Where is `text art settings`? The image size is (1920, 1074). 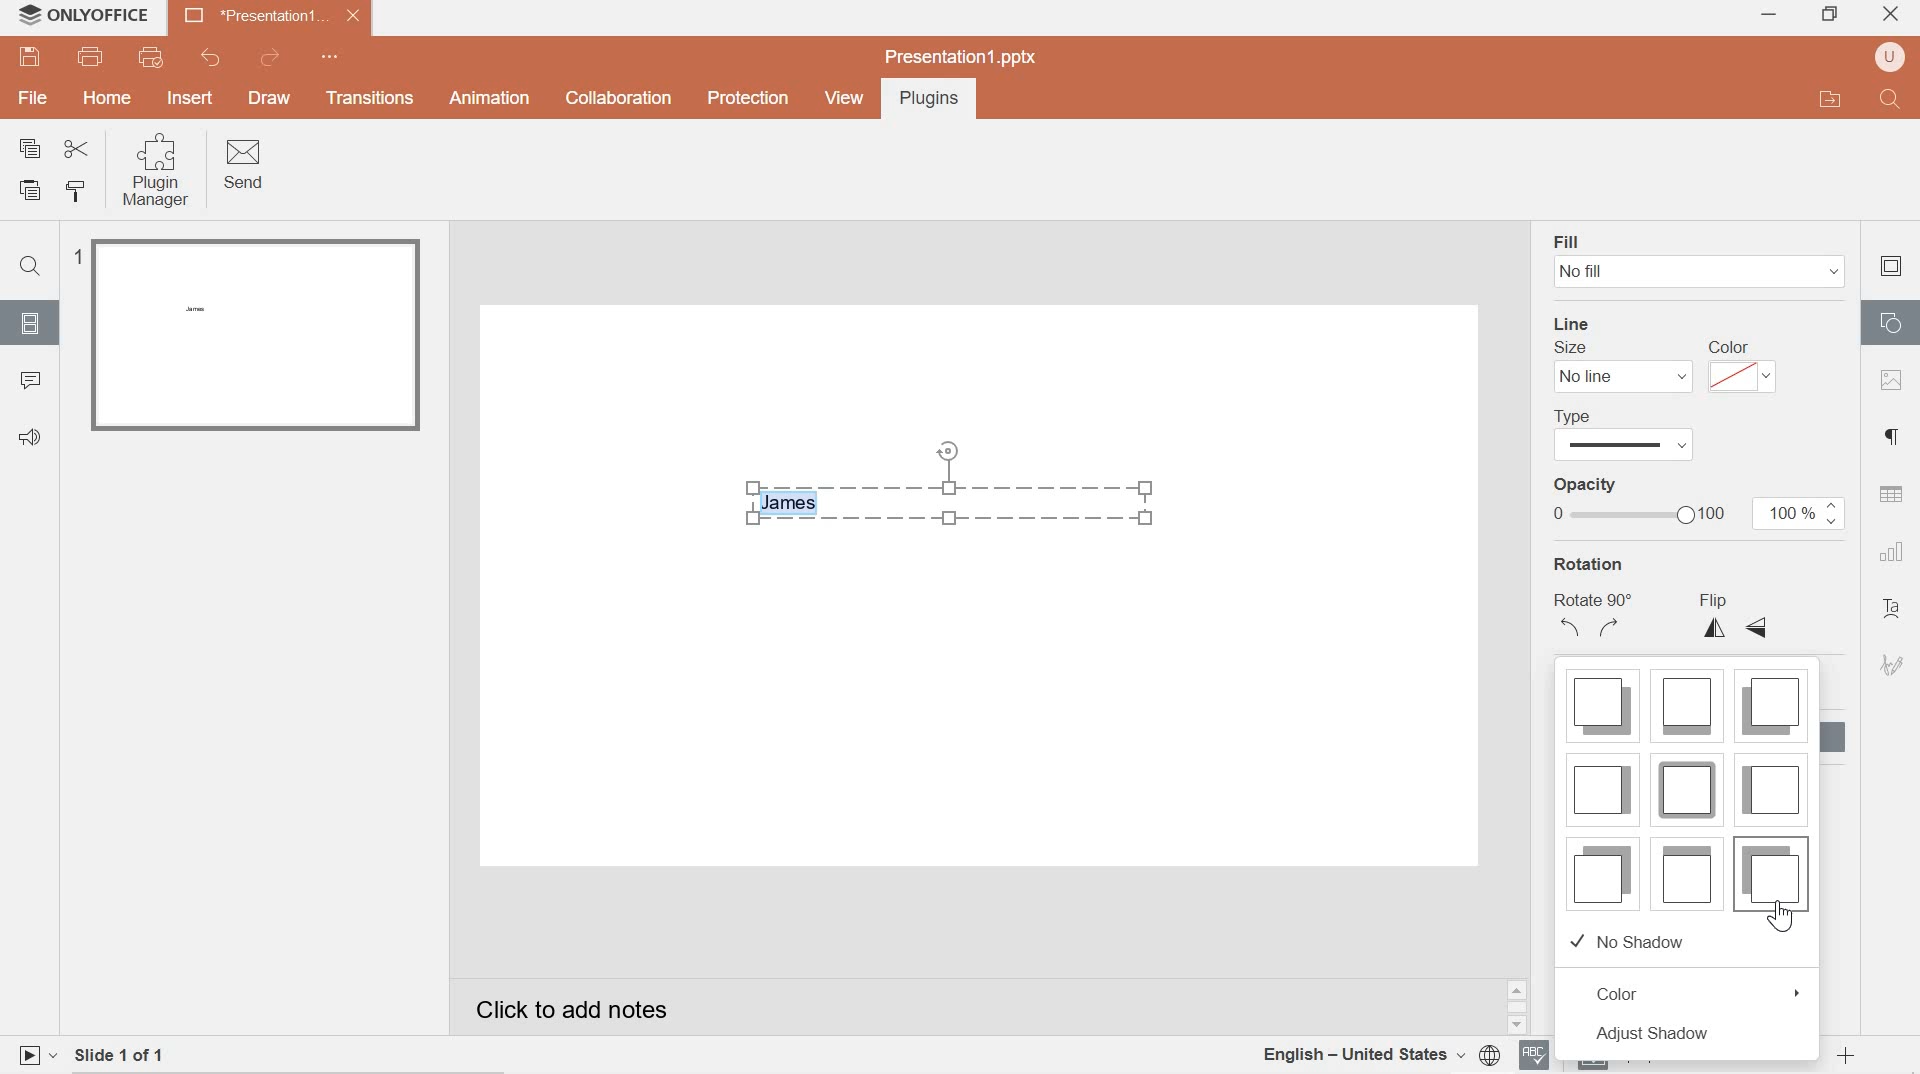 text art settings is located at coordinates (1896, 611).